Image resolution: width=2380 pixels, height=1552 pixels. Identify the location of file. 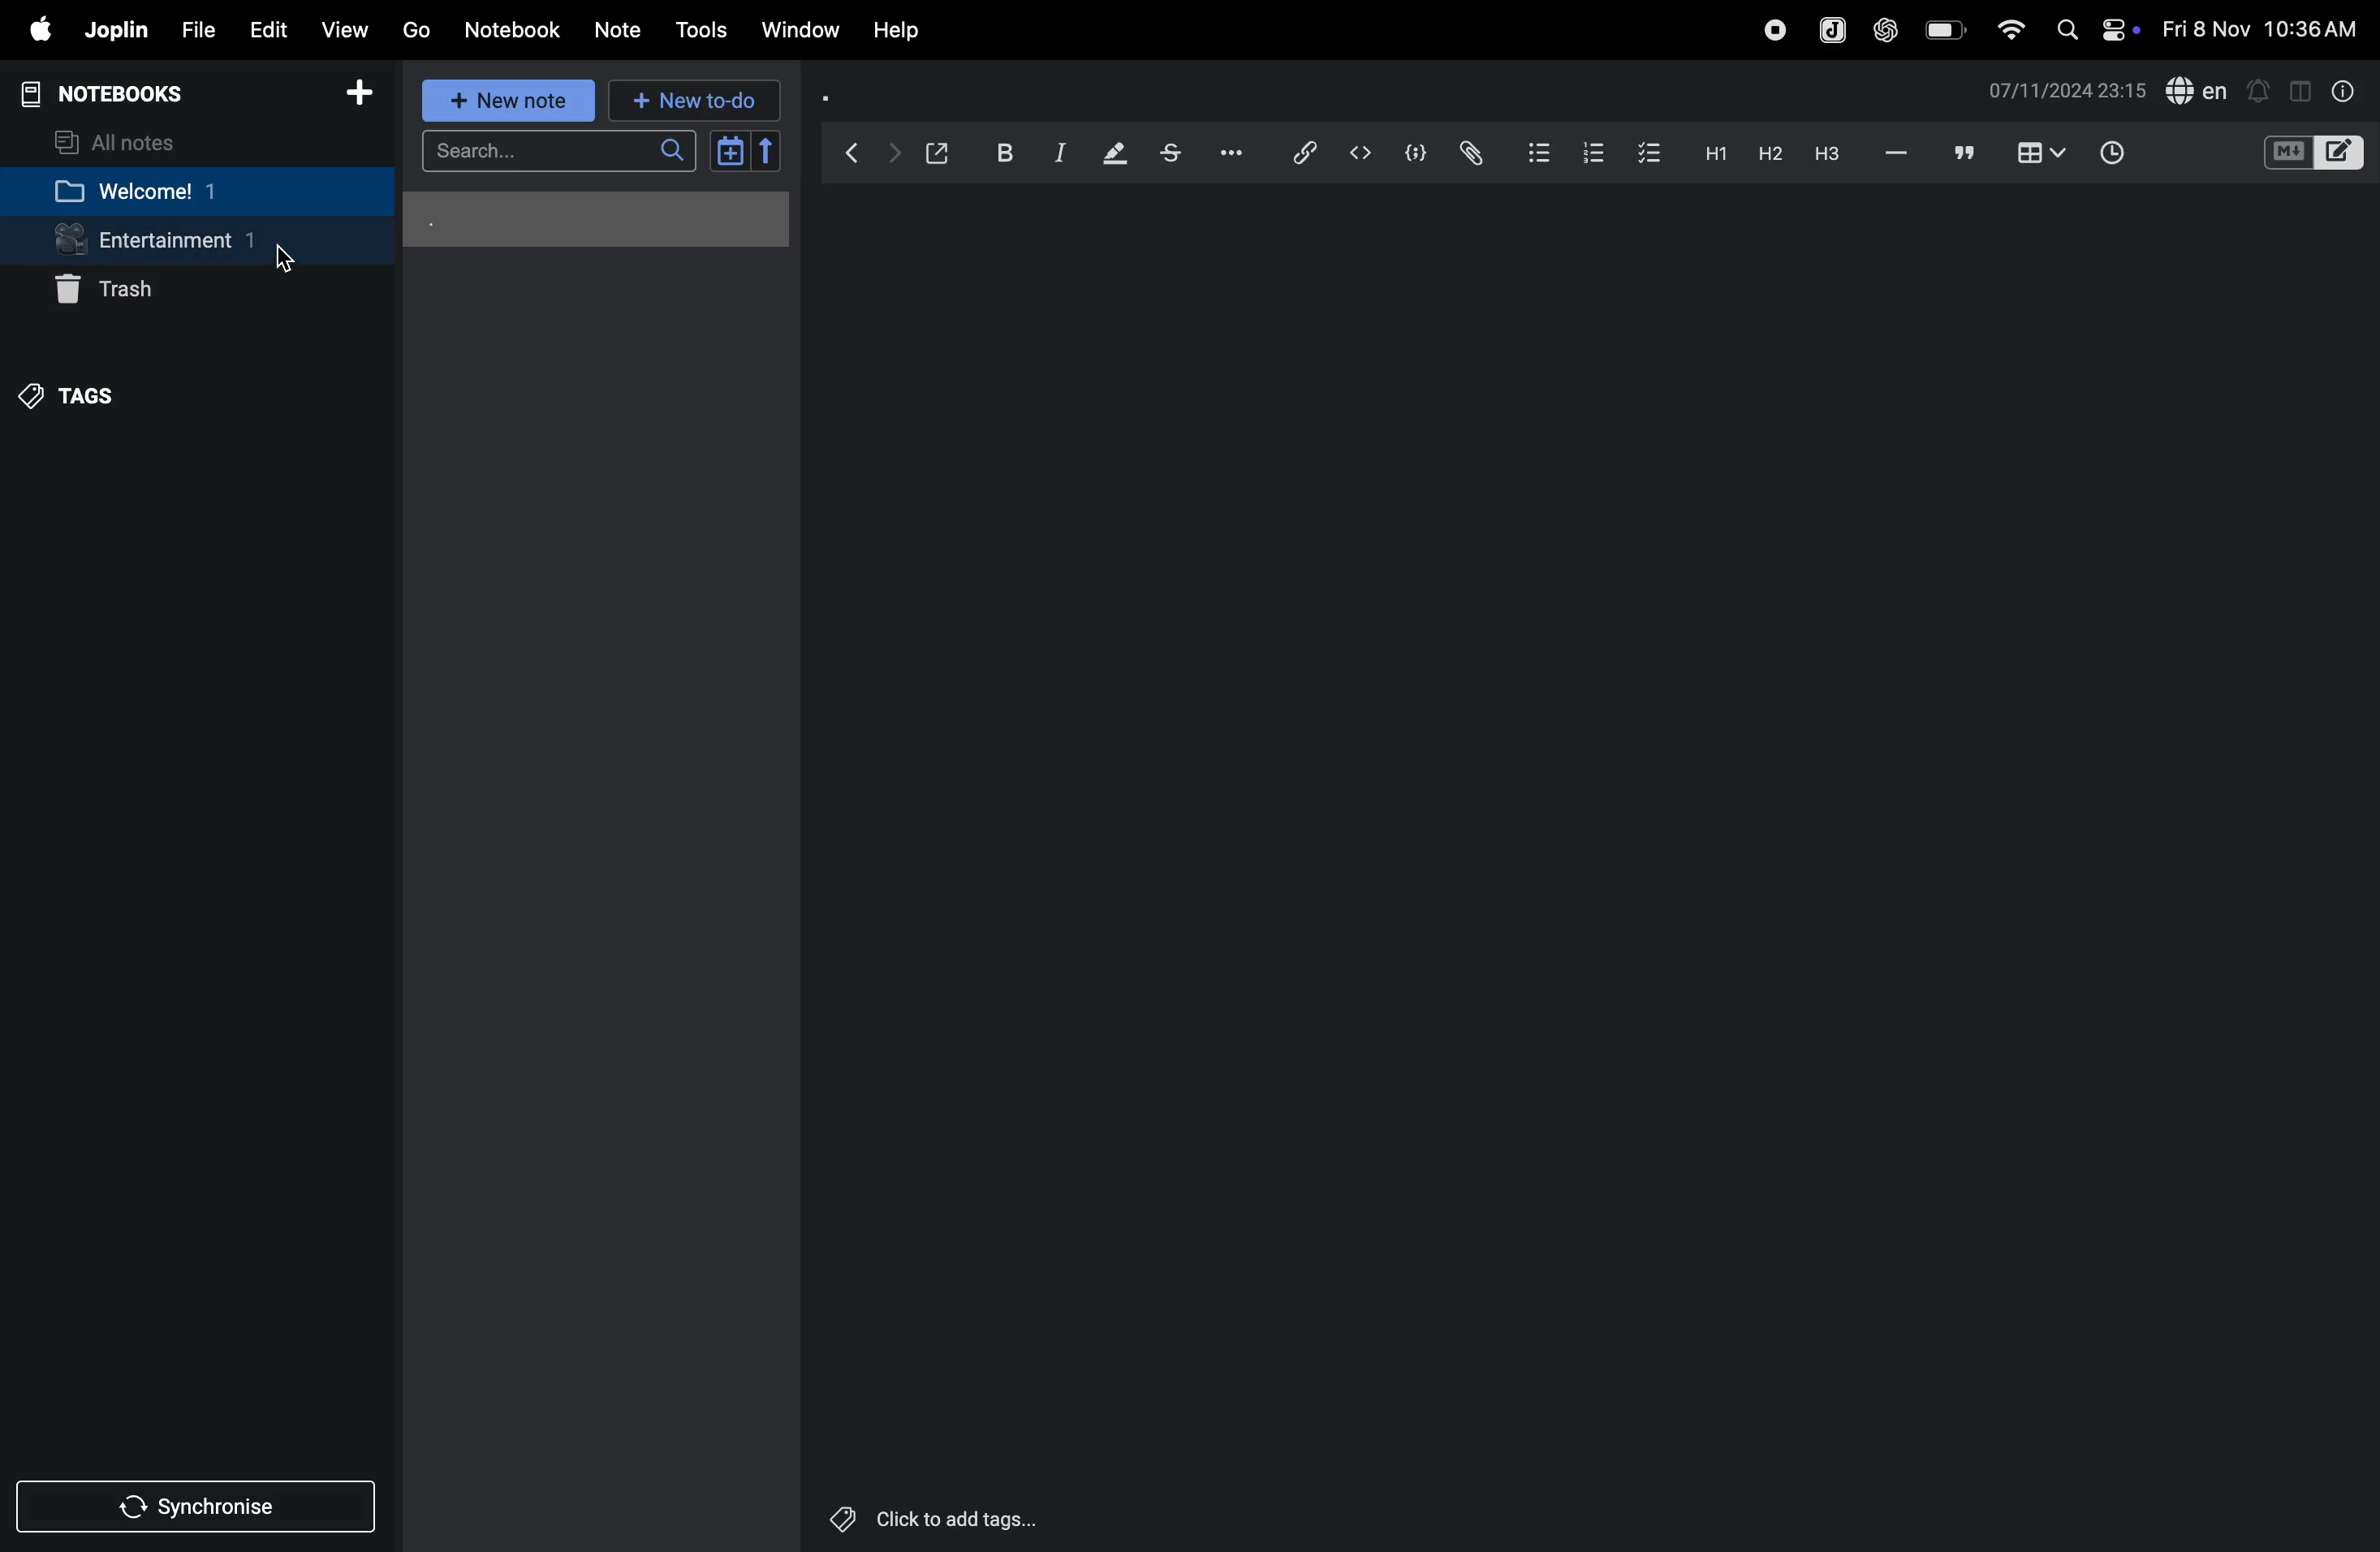
(200, 28).